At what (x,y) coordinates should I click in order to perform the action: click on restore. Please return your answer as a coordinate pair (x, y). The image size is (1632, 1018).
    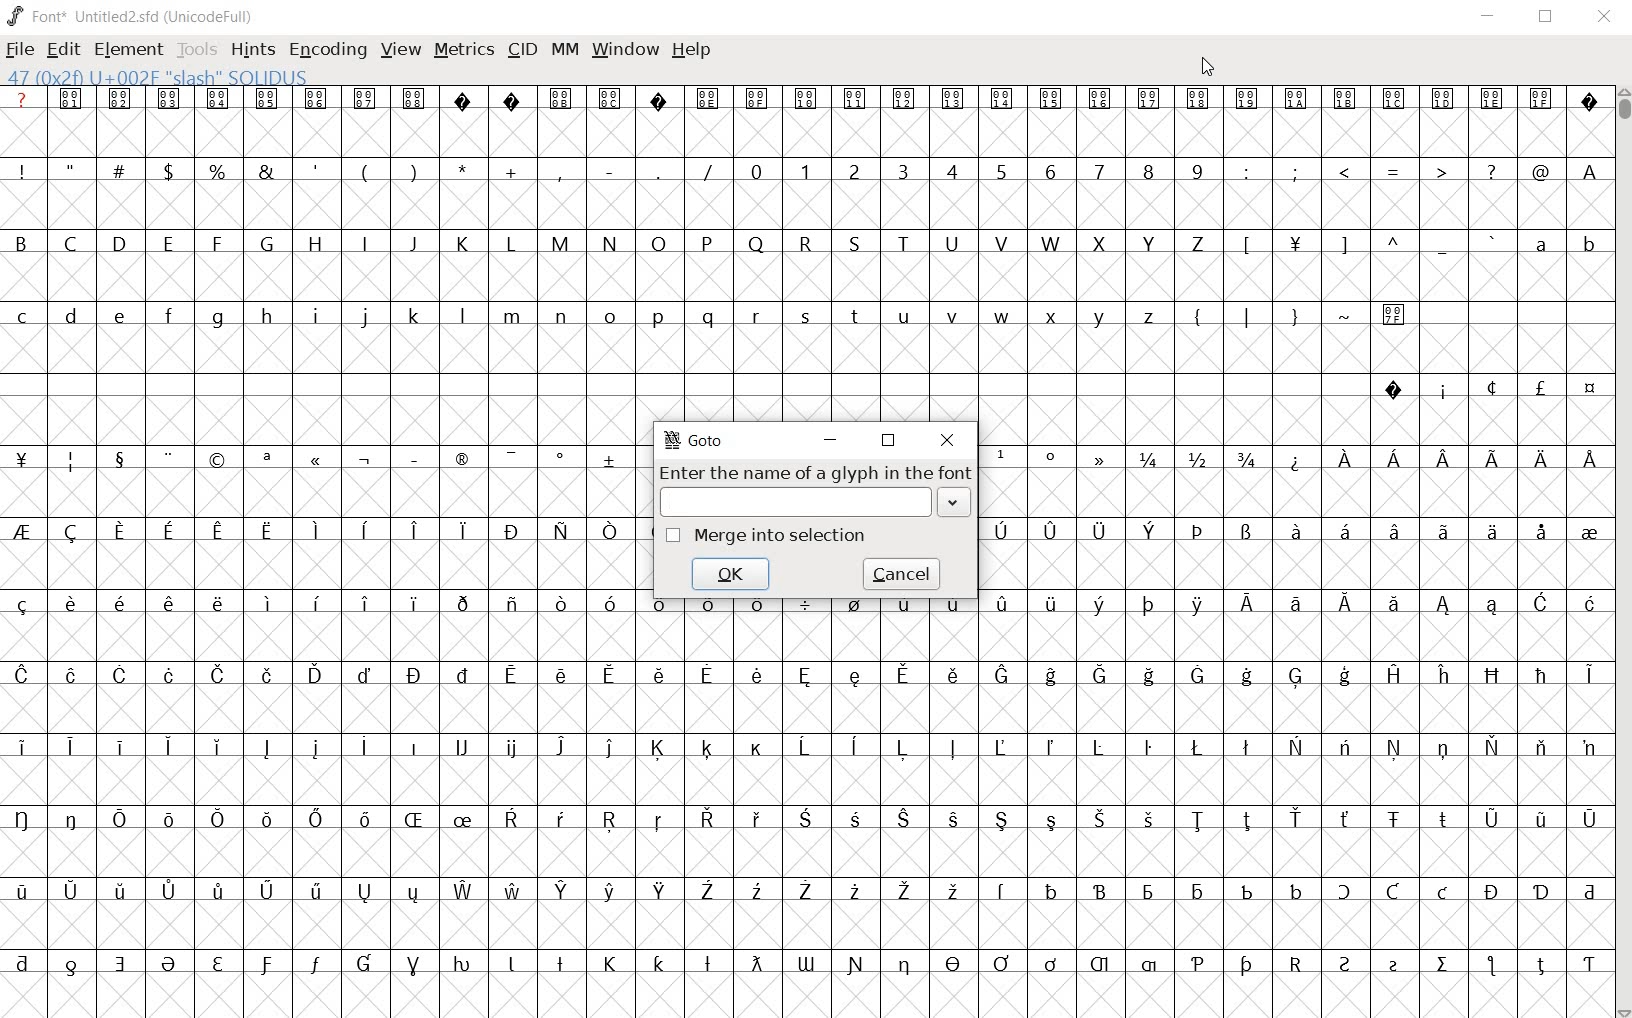
    Looking at the image, I should click on (890, 442).